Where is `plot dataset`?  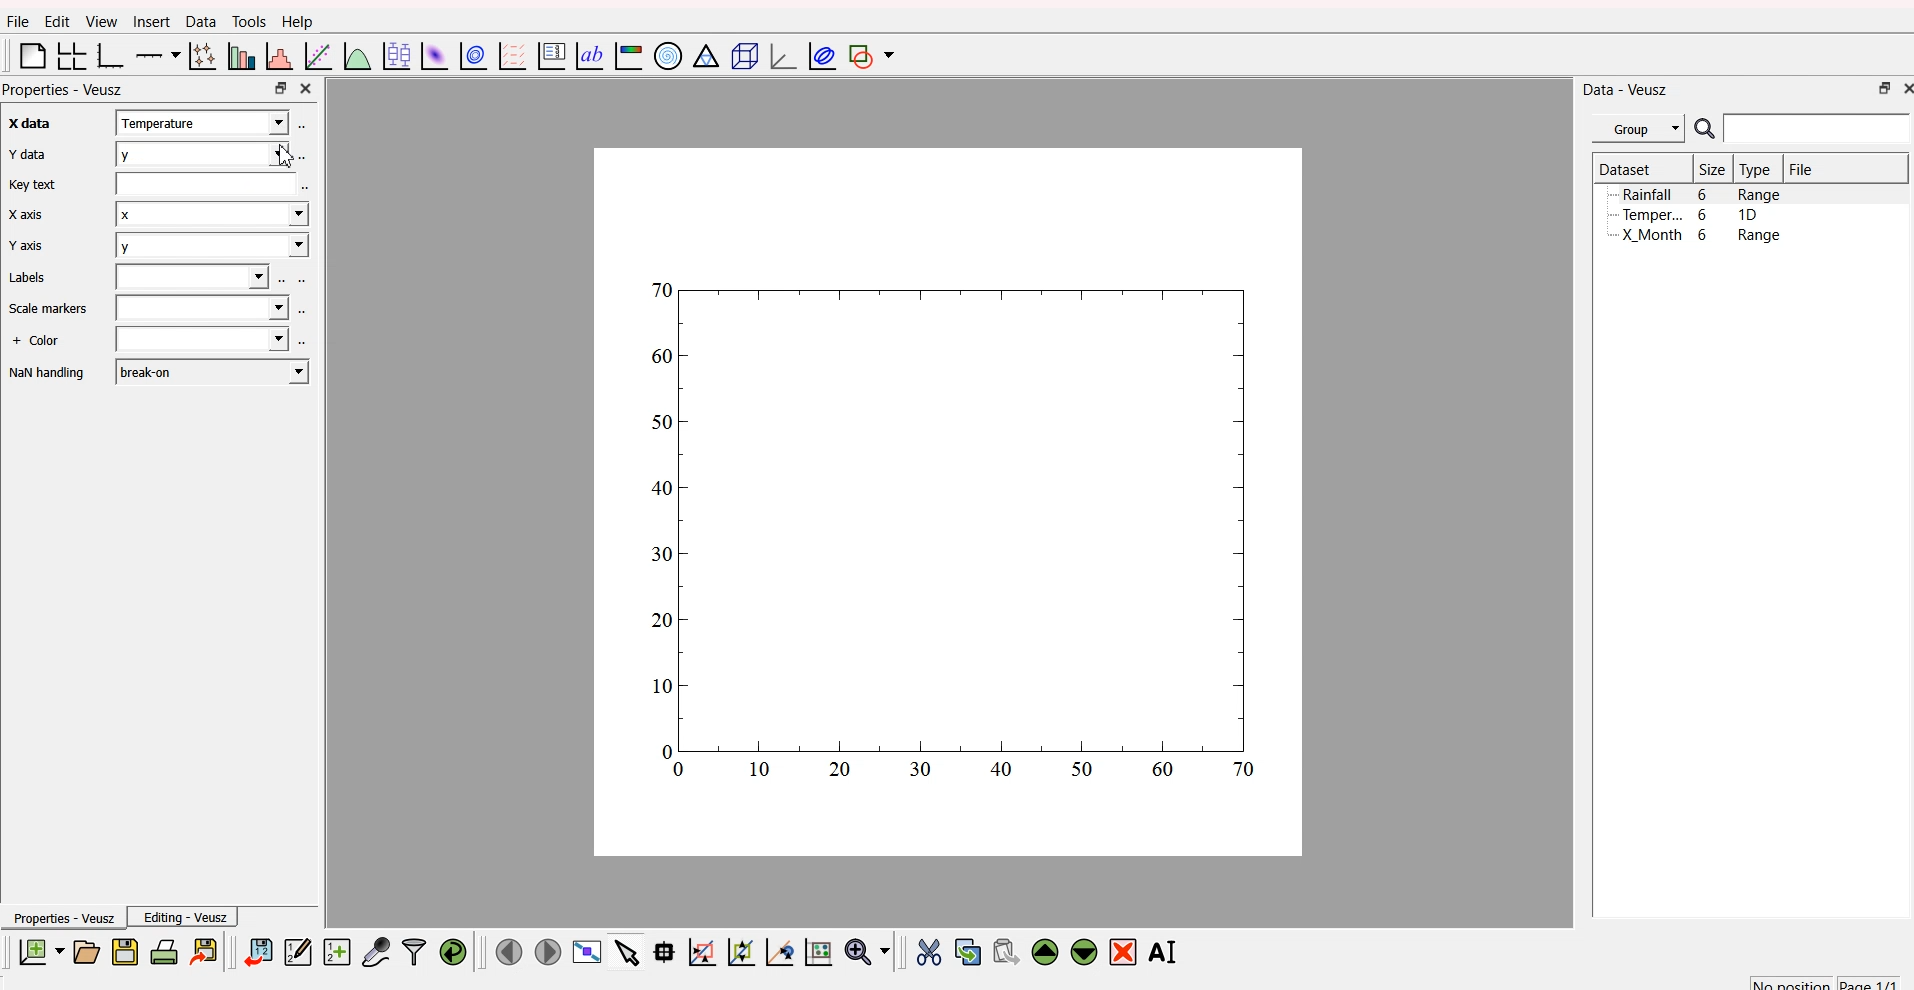 plot dataset is located at coordinates (432, 55).